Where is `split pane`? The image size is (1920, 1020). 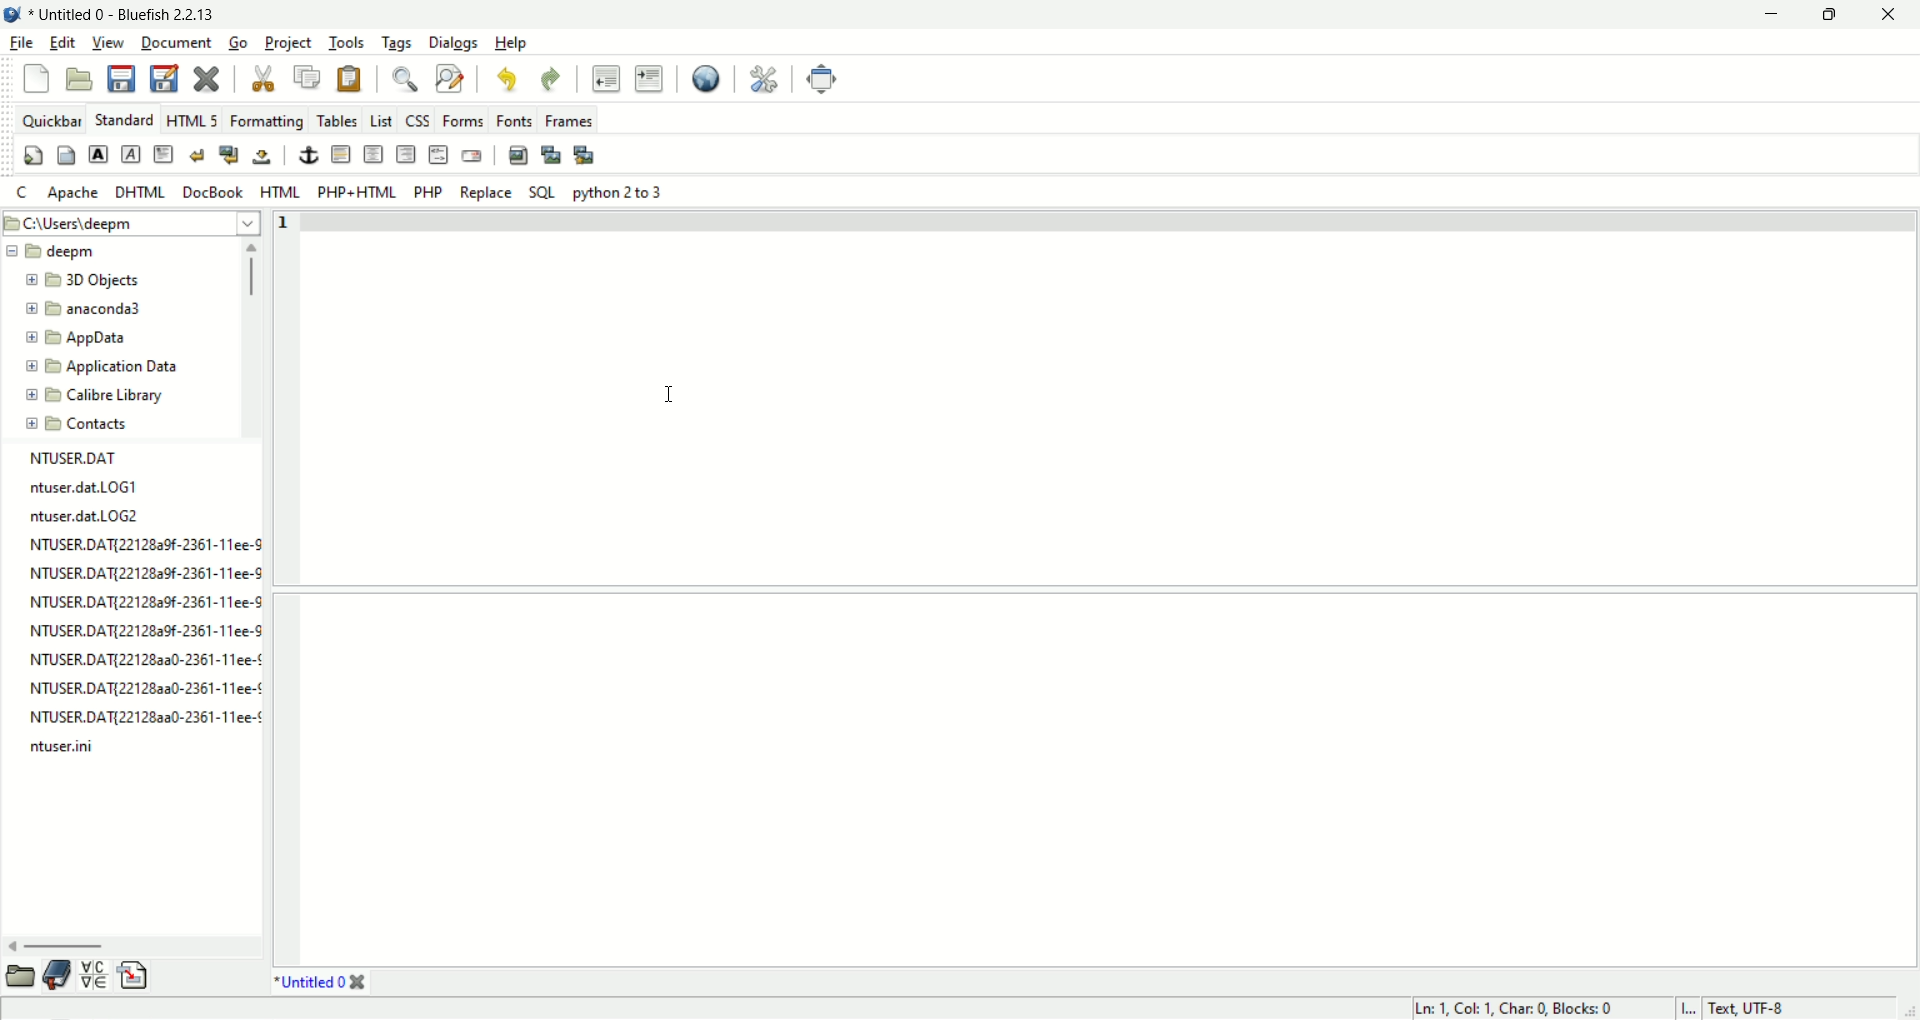 split pane is located at coordinates (1091, 597).